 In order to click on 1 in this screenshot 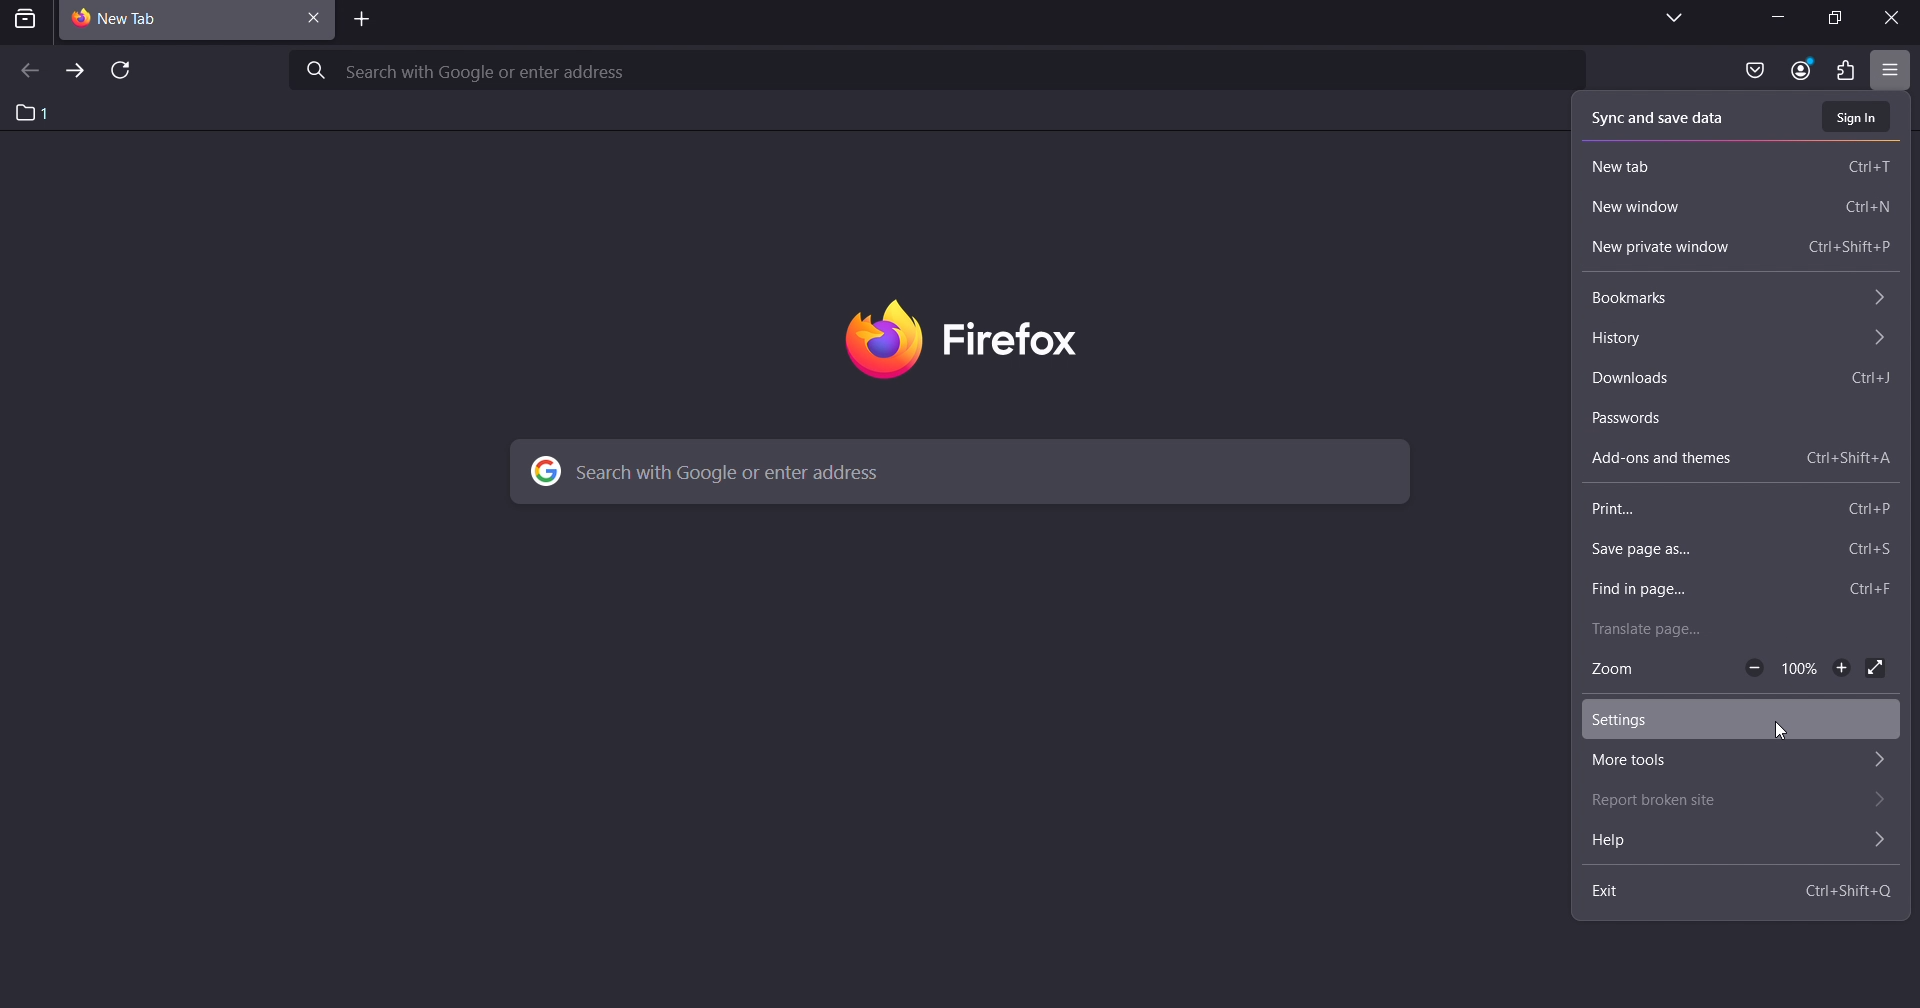, I will do `click(32, 114)`.